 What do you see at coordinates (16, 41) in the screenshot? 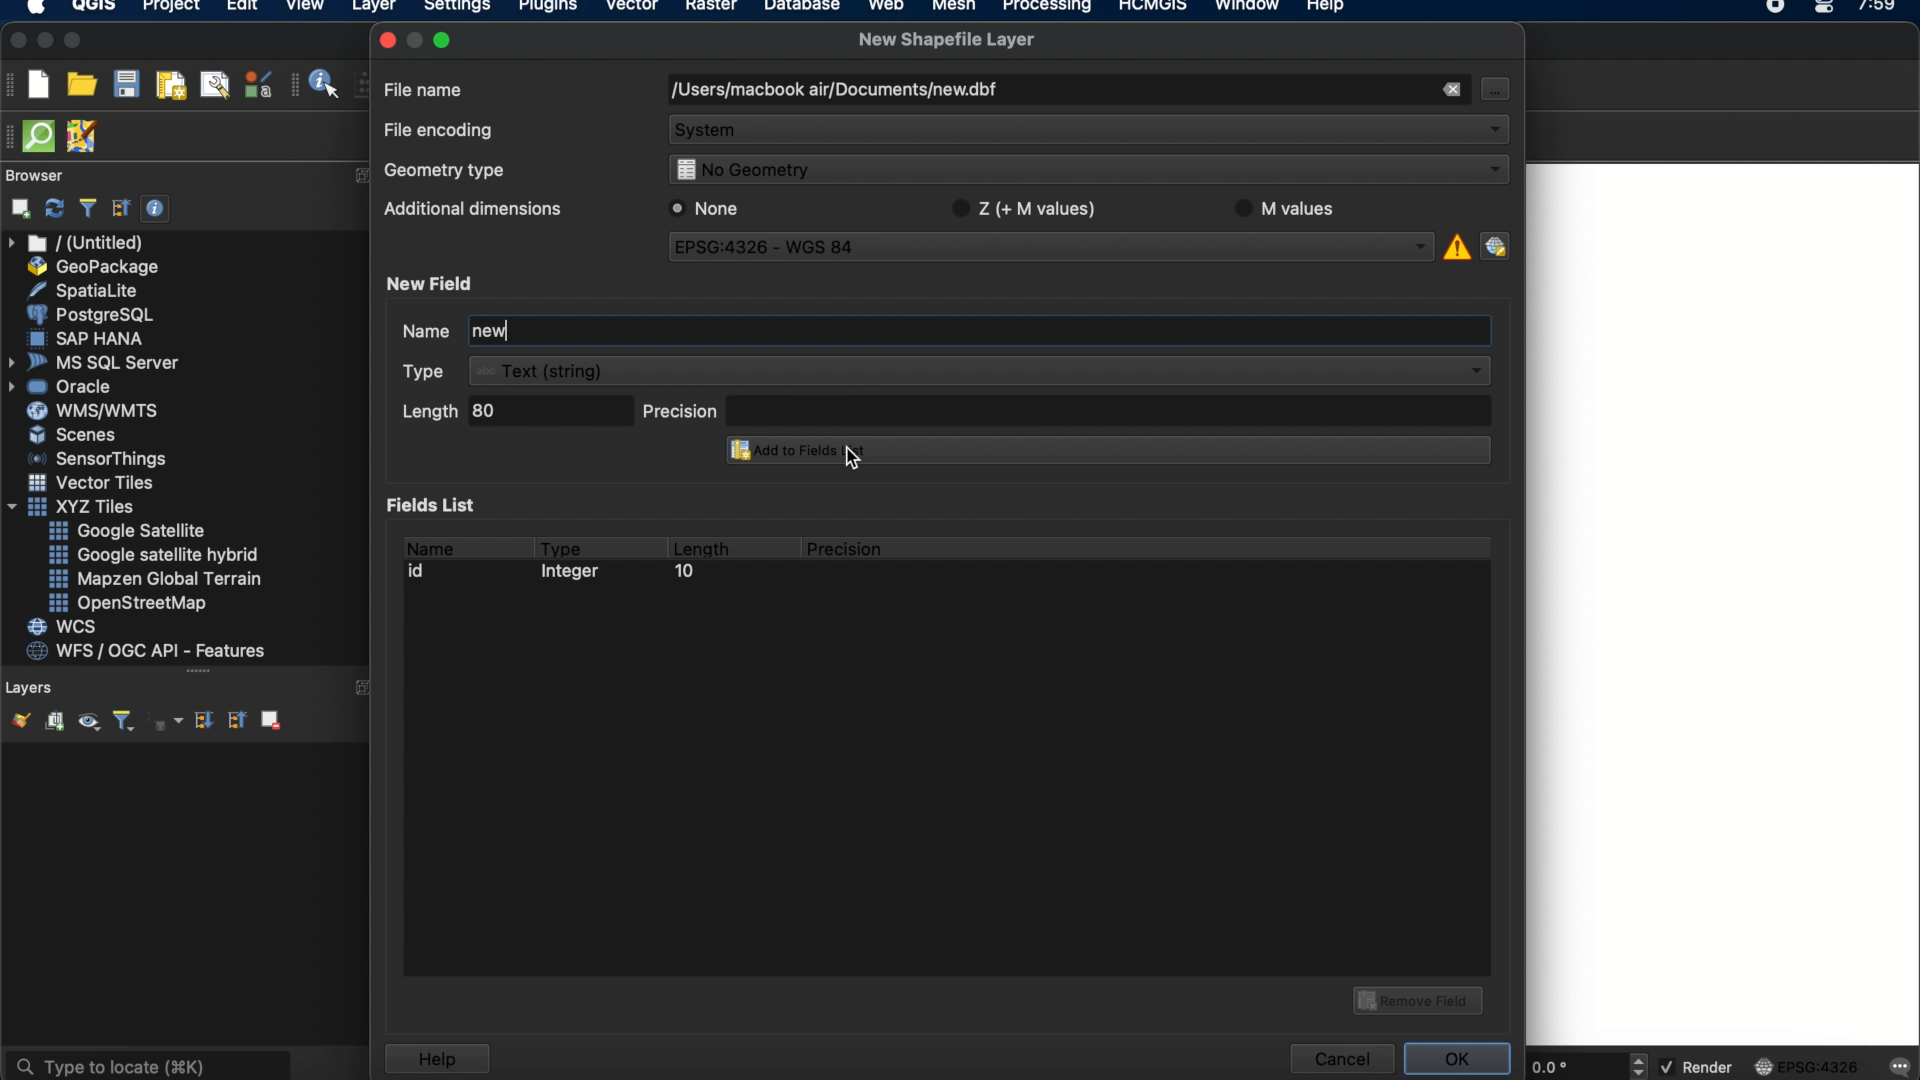
I see `close` at bounding box center [16, 41].